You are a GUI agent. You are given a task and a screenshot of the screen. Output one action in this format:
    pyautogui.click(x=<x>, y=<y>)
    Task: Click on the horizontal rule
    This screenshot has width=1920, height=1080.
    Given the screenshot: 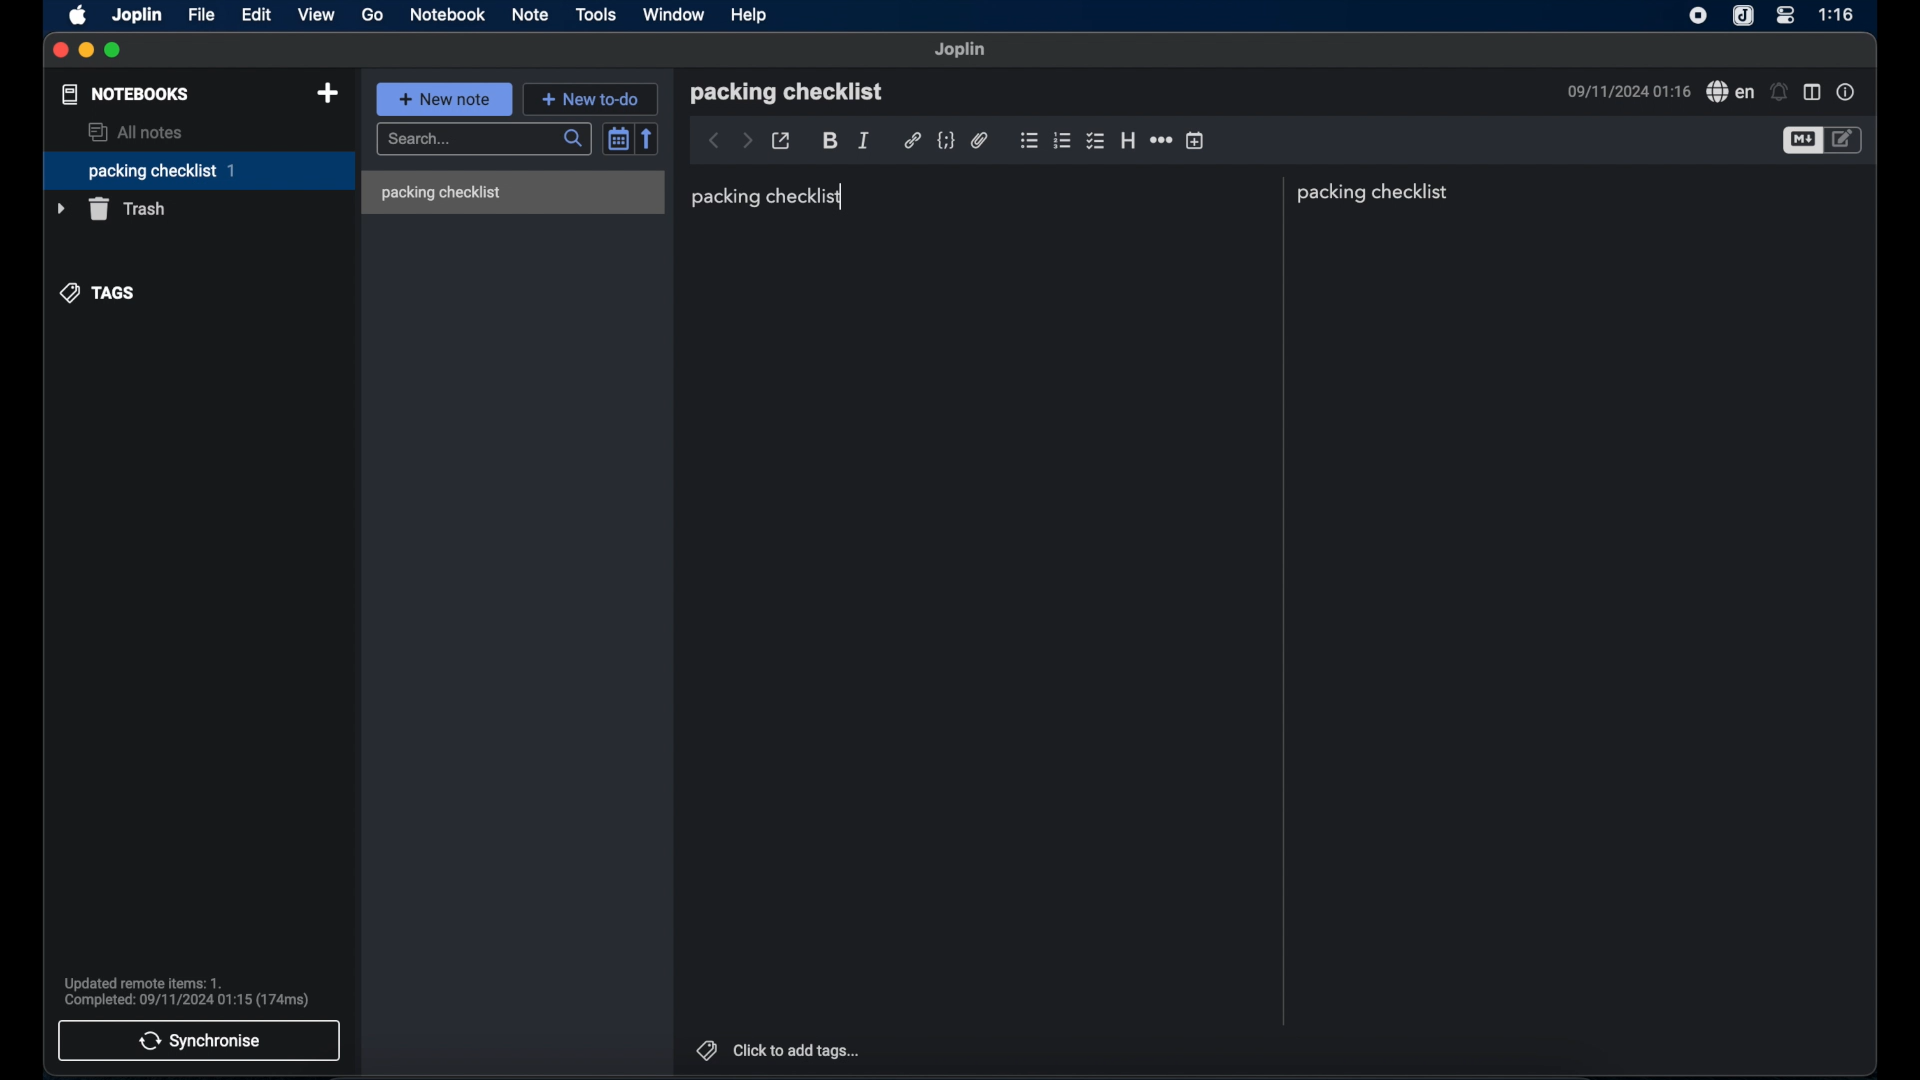 What is the action you would take?
    pyautogui.click(x=1160, y=141)
    